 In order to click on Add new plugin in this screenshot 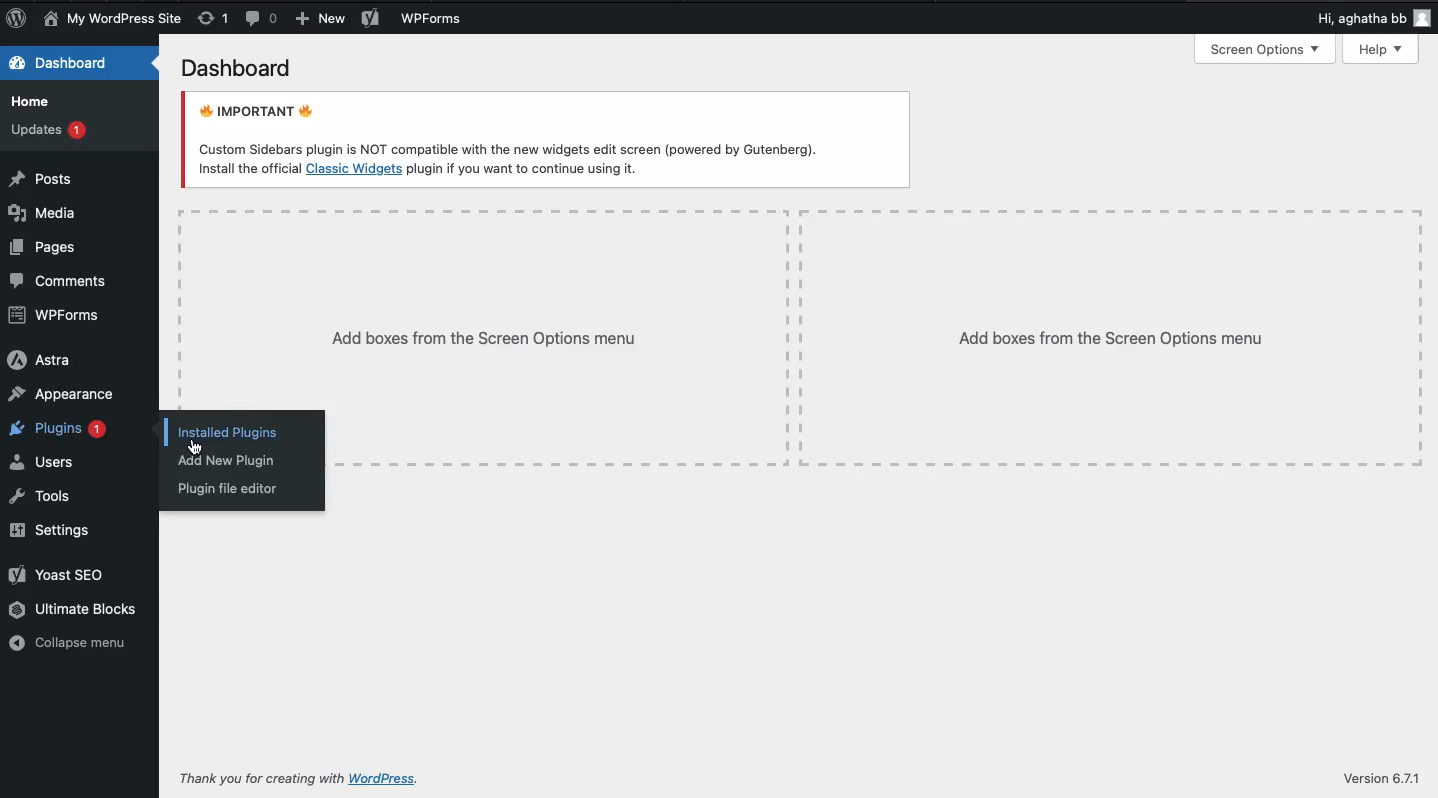, I will do `click(228, 460)`.